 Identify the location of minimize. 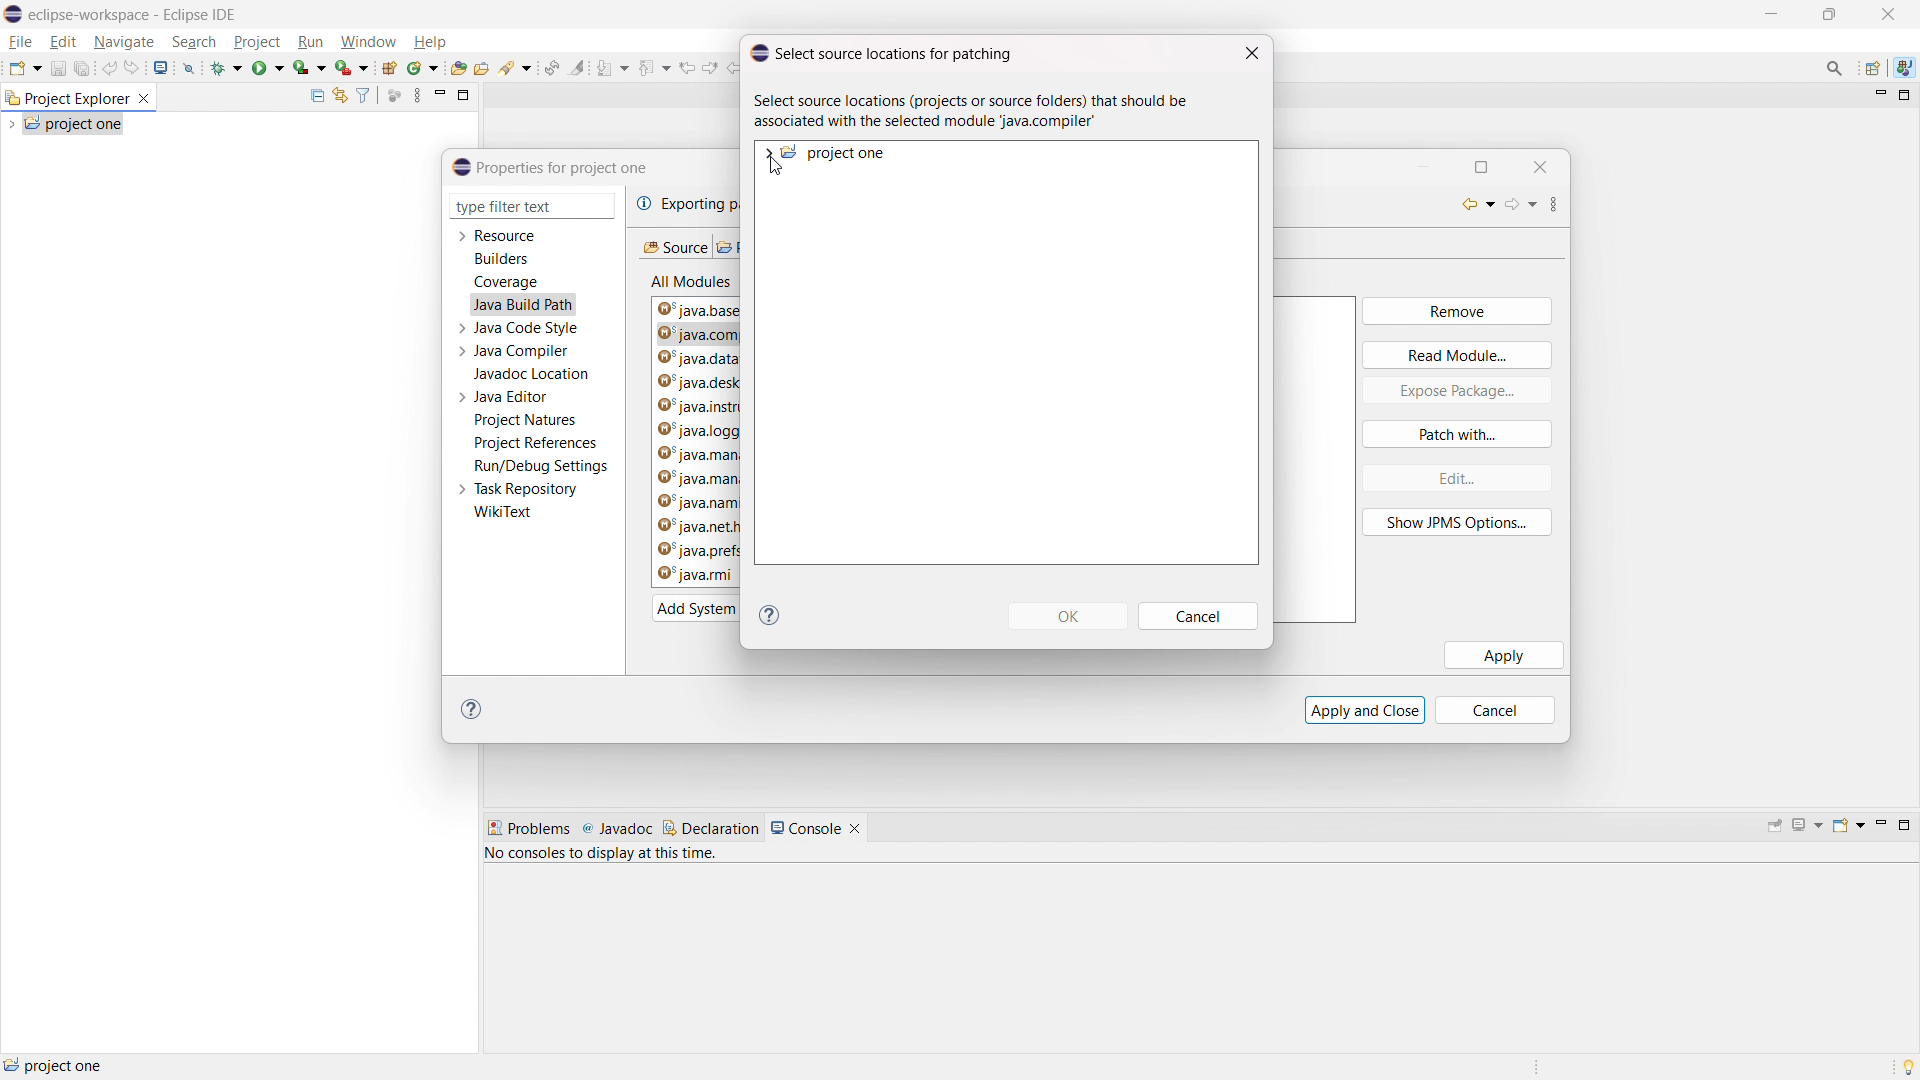
(1878, 96).